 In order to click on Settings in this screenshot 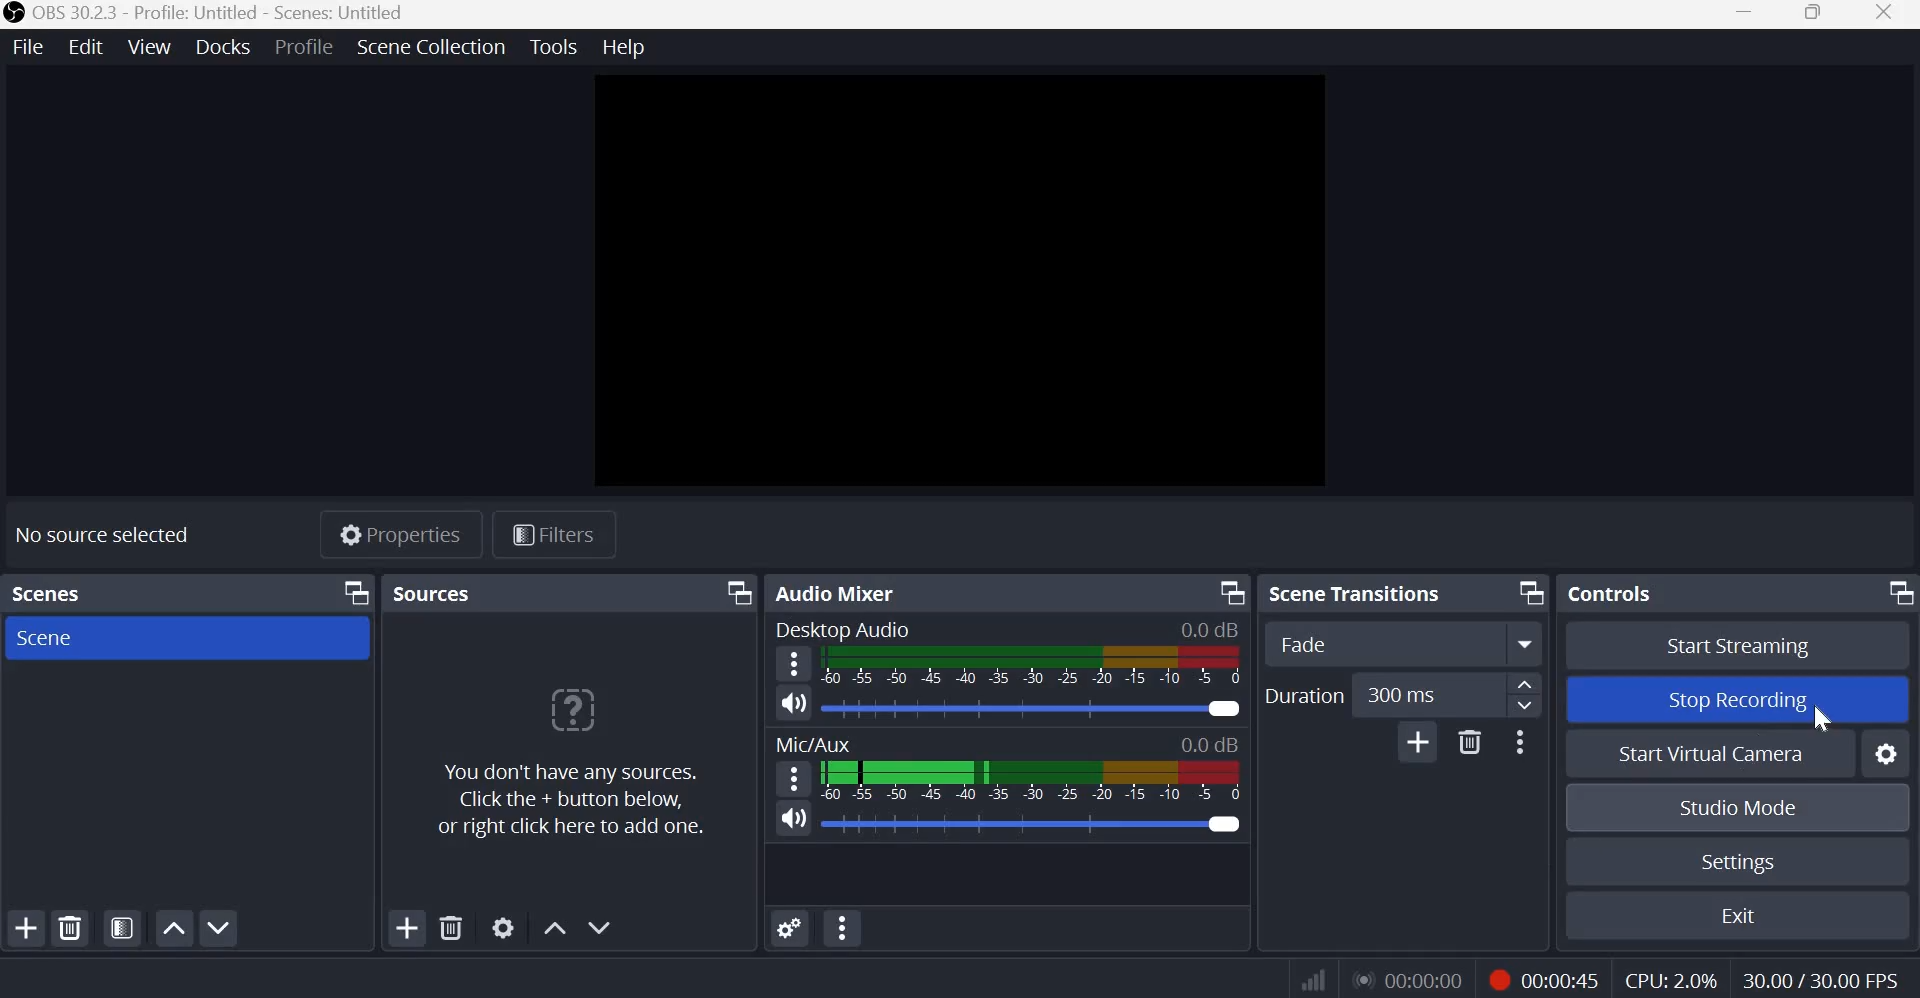, I will do `click(1739, 863)`.